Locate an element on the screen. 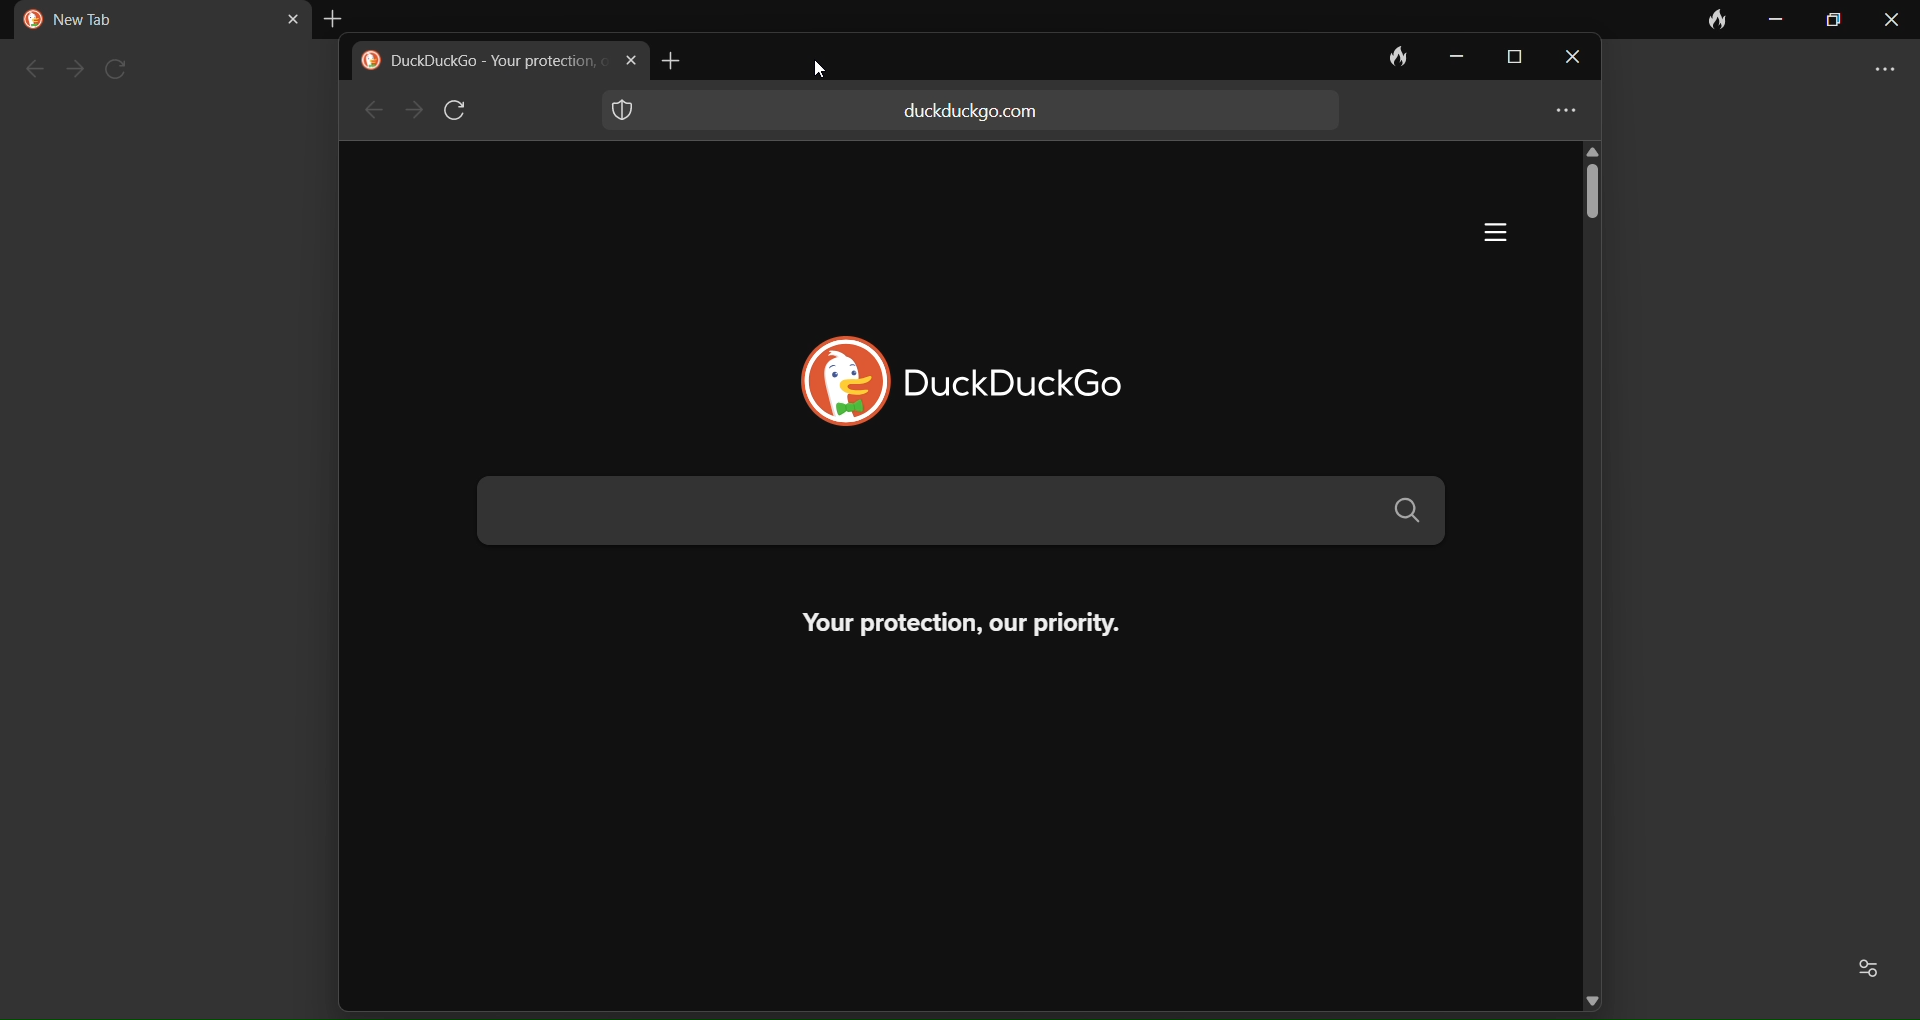  maximize is located at coordinates (1835, 22).